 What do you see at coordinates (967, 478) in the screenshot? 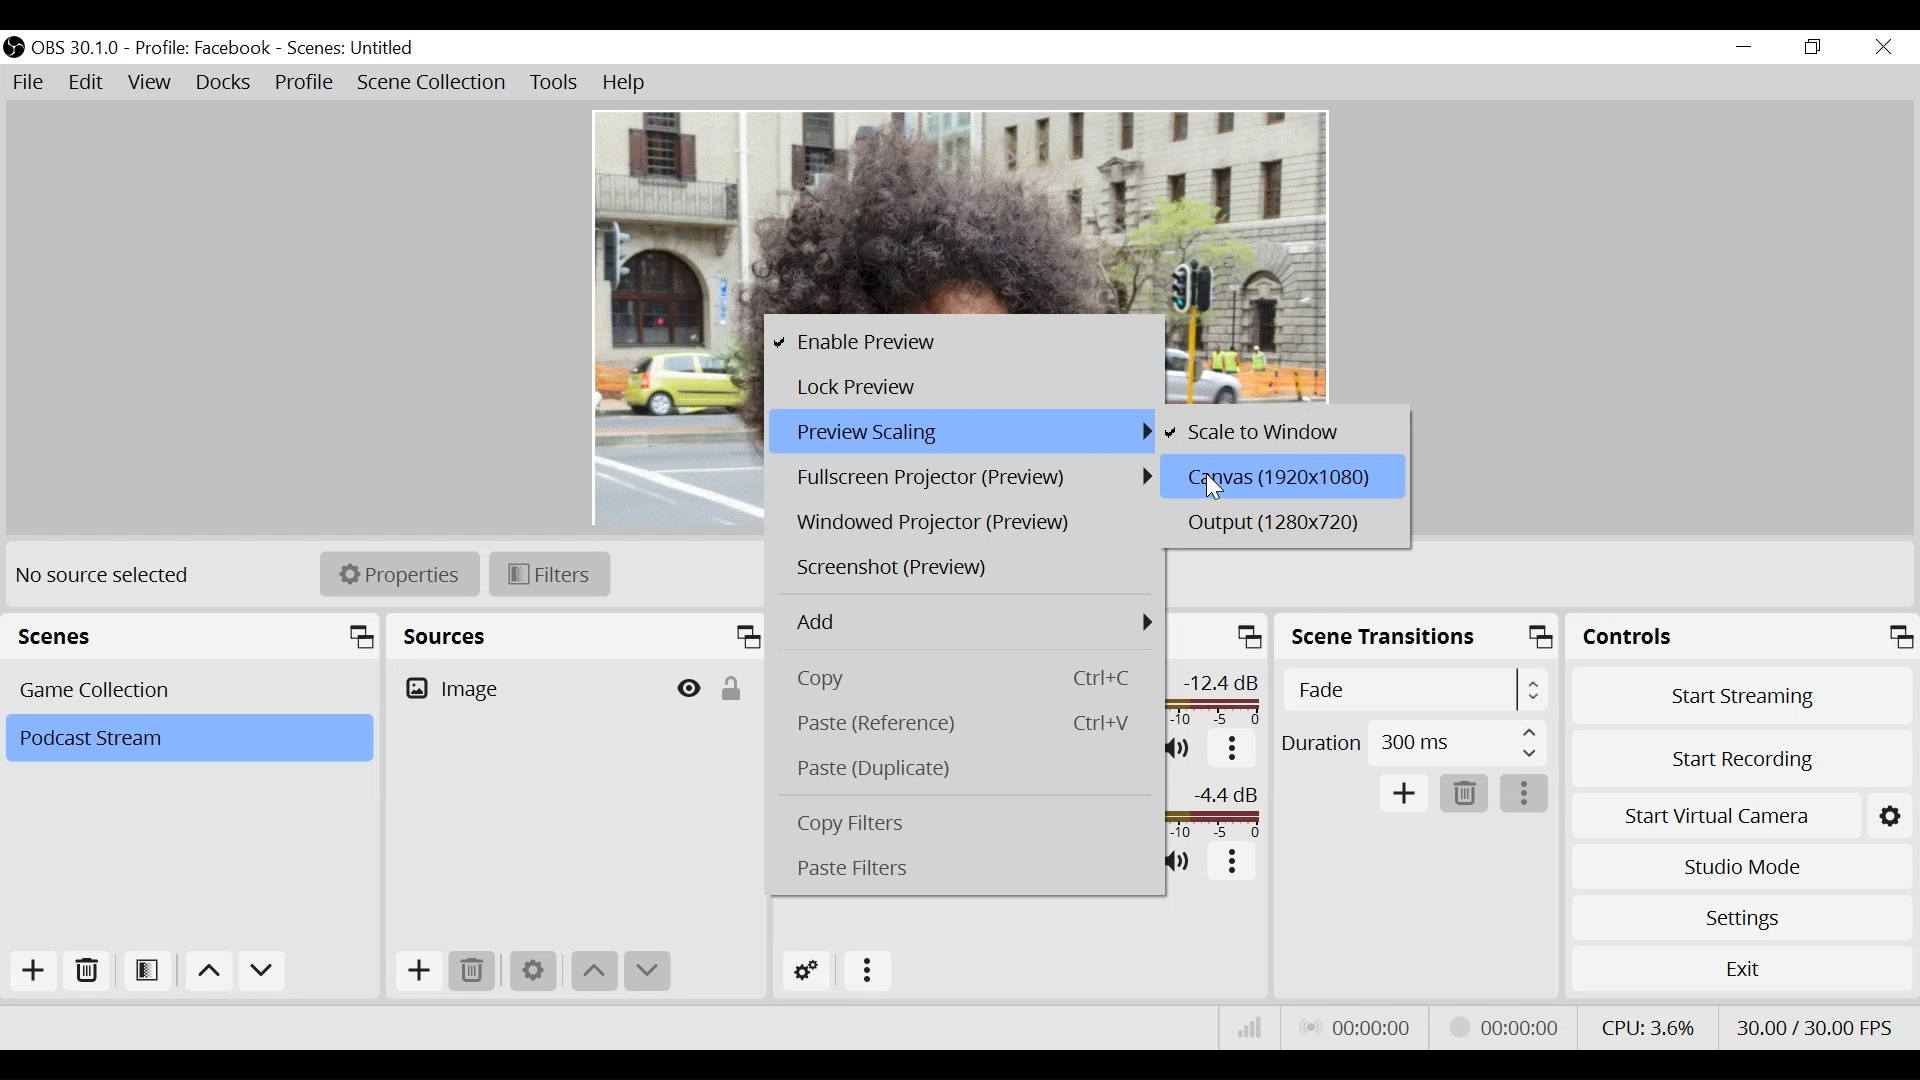
I see `Fullscreen Projector (Preview)` at bounding box center [967, 478].